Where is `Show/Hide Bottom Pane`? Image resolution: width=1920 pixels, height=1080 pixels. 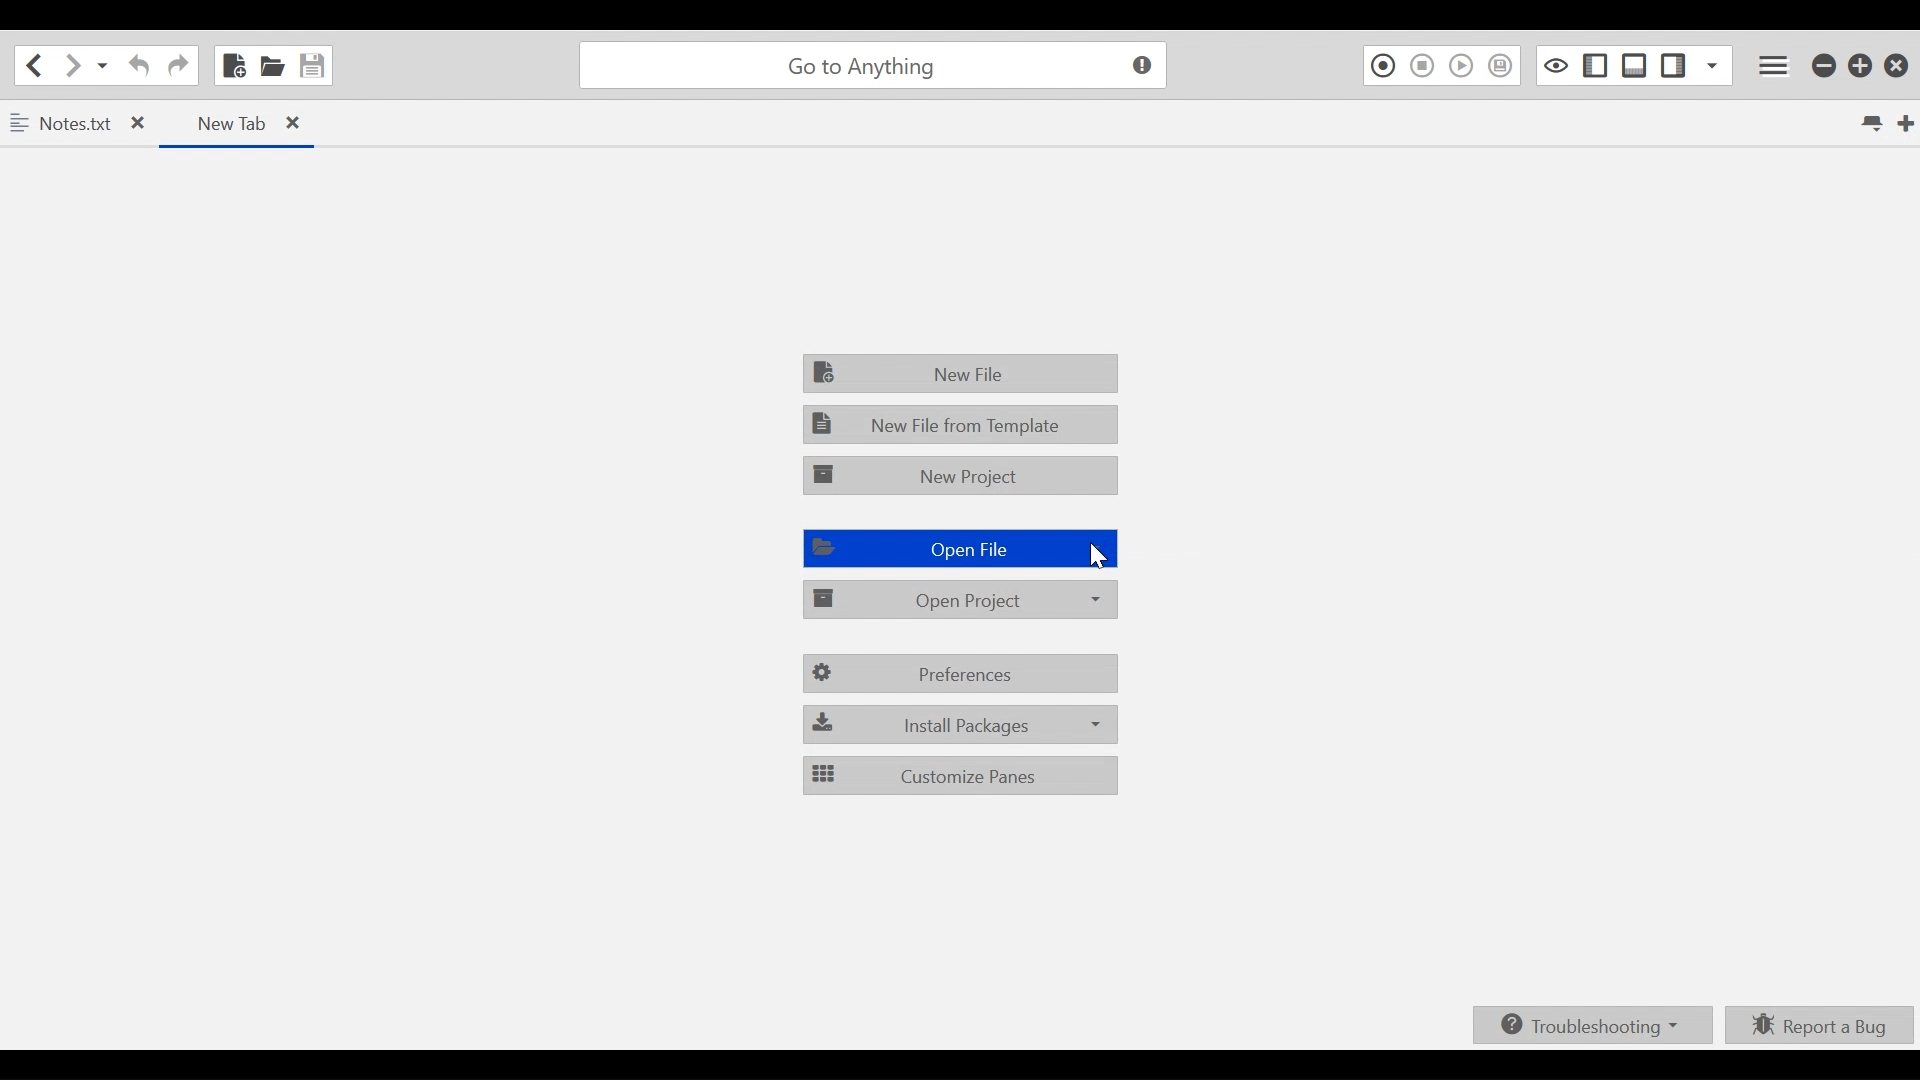 Show/Hide Bottom Pane is located at coordinates (1636, 65).